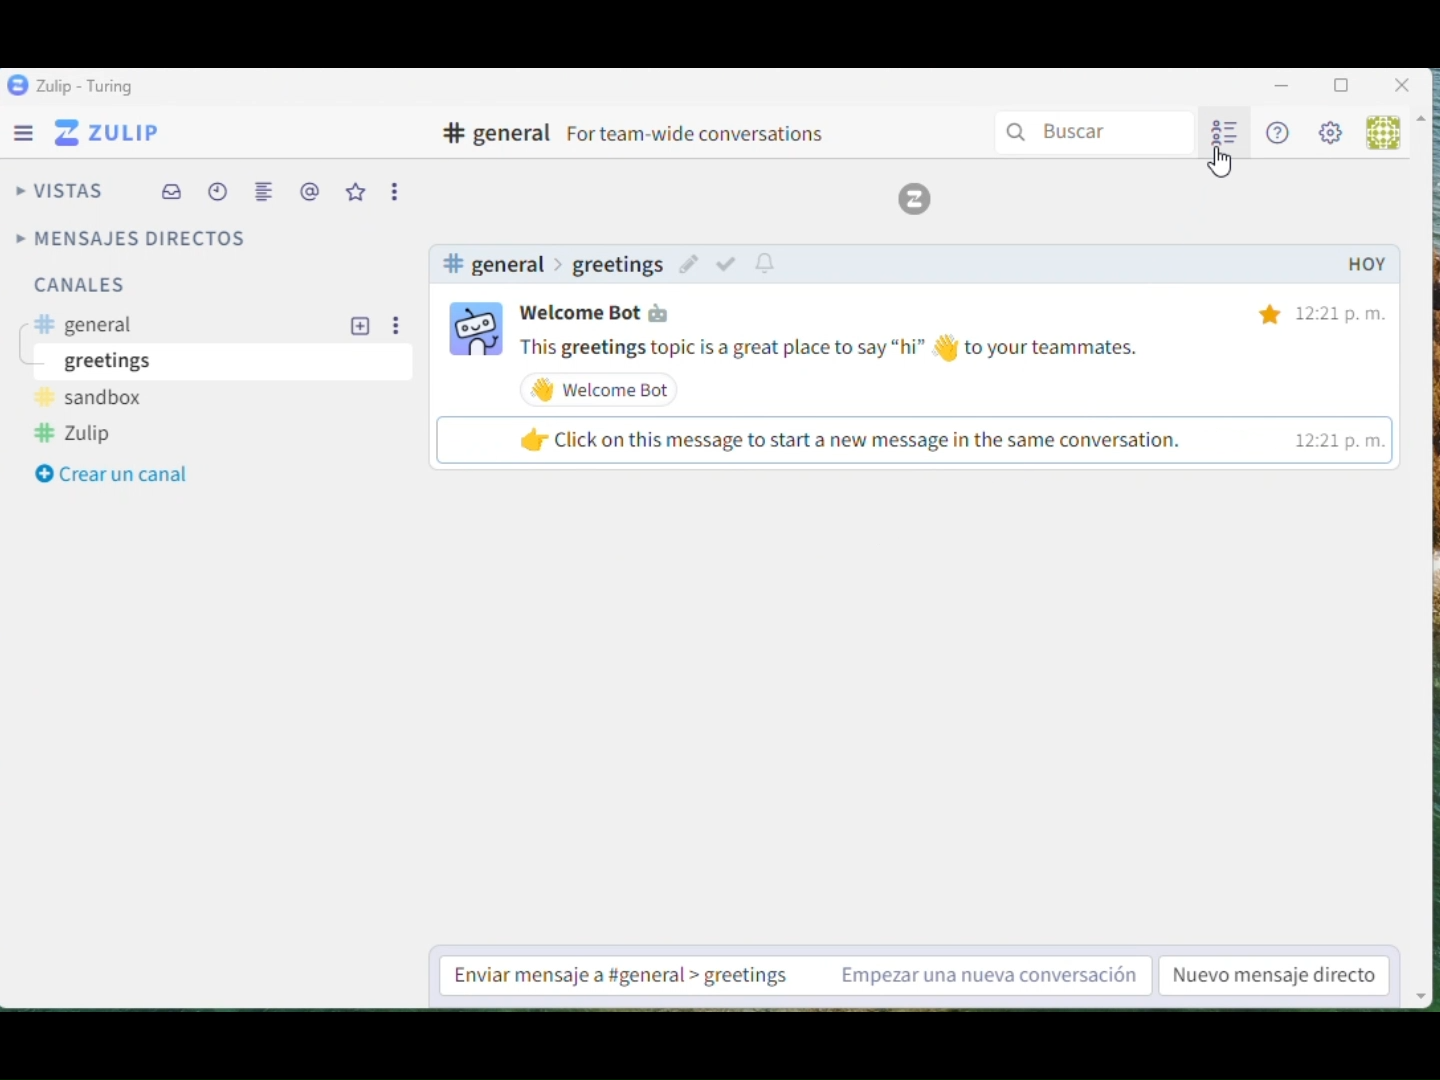  What do you see at coordinates (93, 328) in the screenshot?
I see `general` at bounding box center [93, 328].